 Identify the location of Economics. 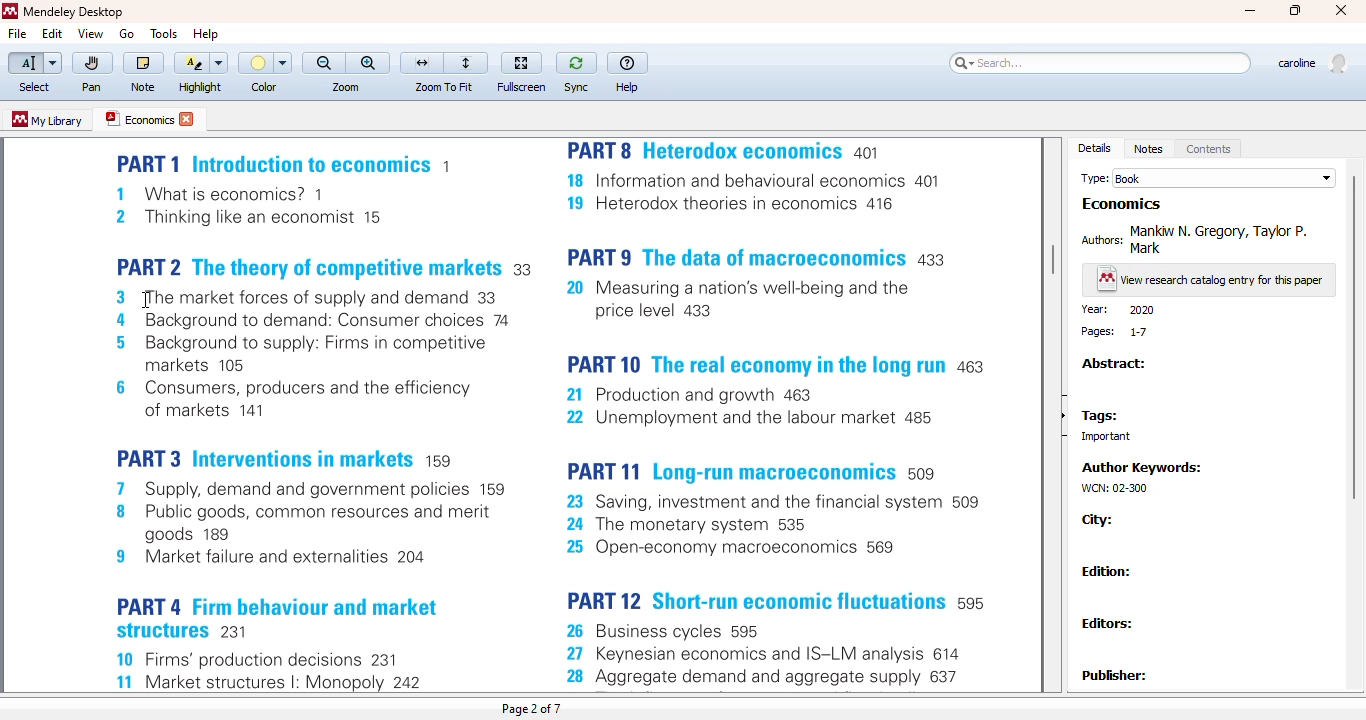
(149, 120).